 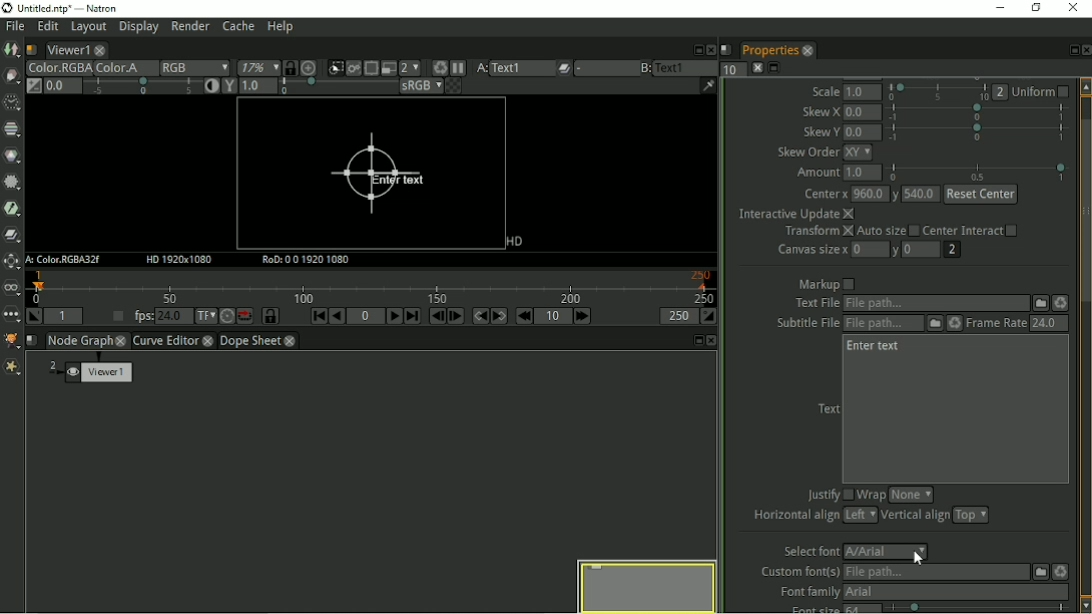 What do you see at coordinates (868, 194) in the screenshot?
I see `960` at bounding box center [868, 194].